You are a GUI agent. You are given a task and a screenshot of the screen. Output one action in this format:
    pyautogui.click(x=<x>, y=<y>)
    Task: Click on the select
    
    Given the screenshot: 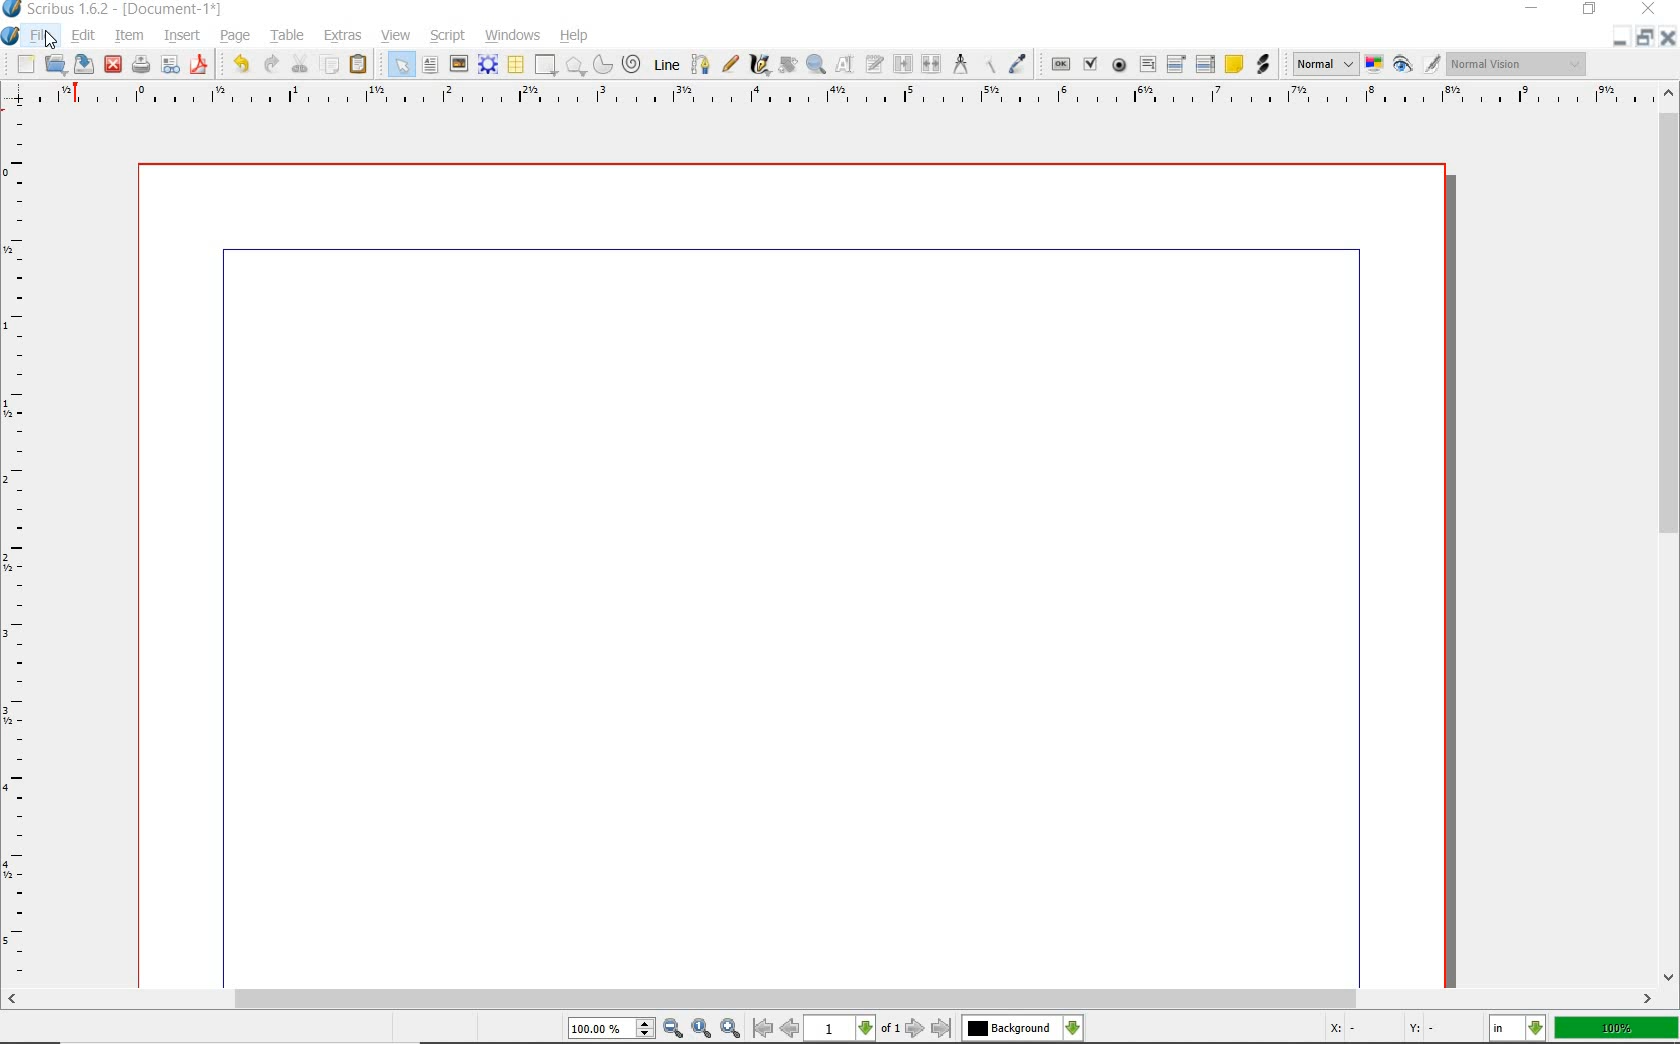 What is the action you would take?
    pyautogui.click(x=401, y=66)
    